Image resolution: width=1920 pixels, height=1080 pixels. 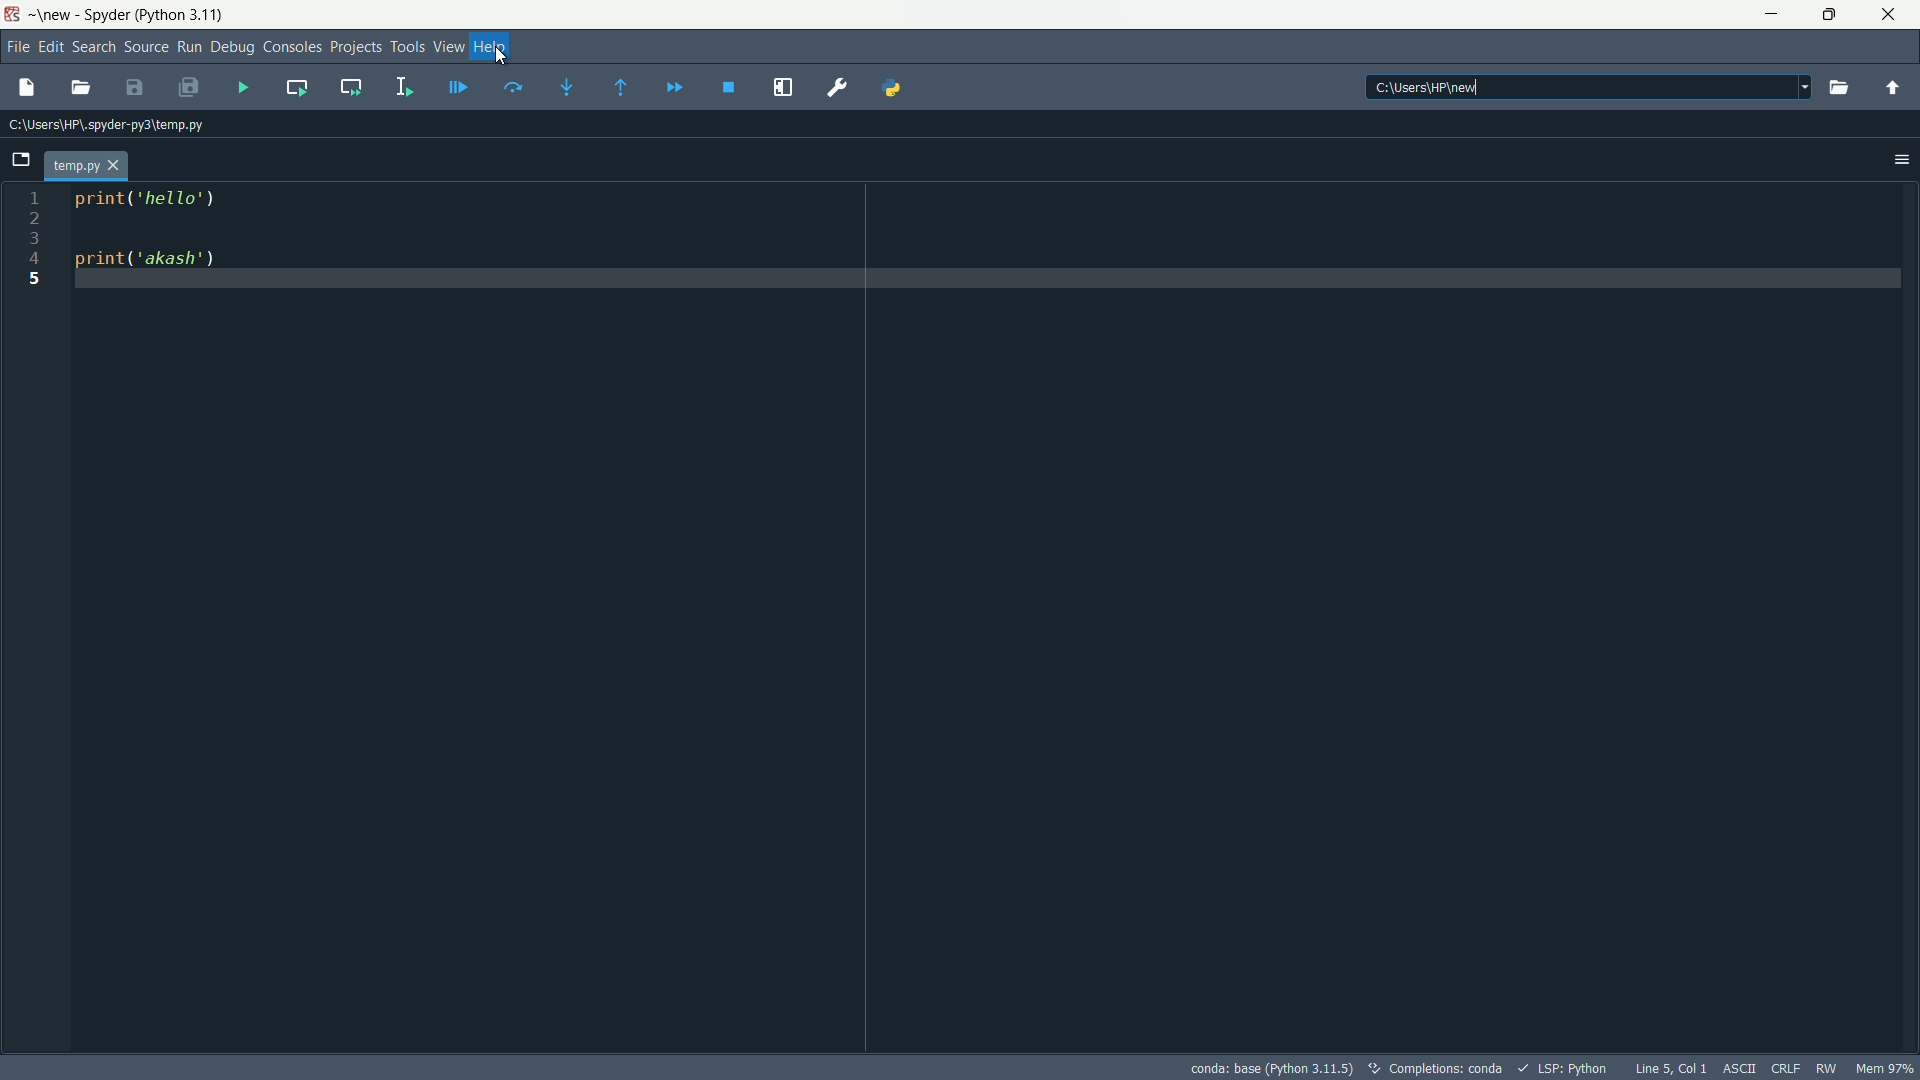 I want to click on Line 5, Col 1, so click(x=1670, y=1068).